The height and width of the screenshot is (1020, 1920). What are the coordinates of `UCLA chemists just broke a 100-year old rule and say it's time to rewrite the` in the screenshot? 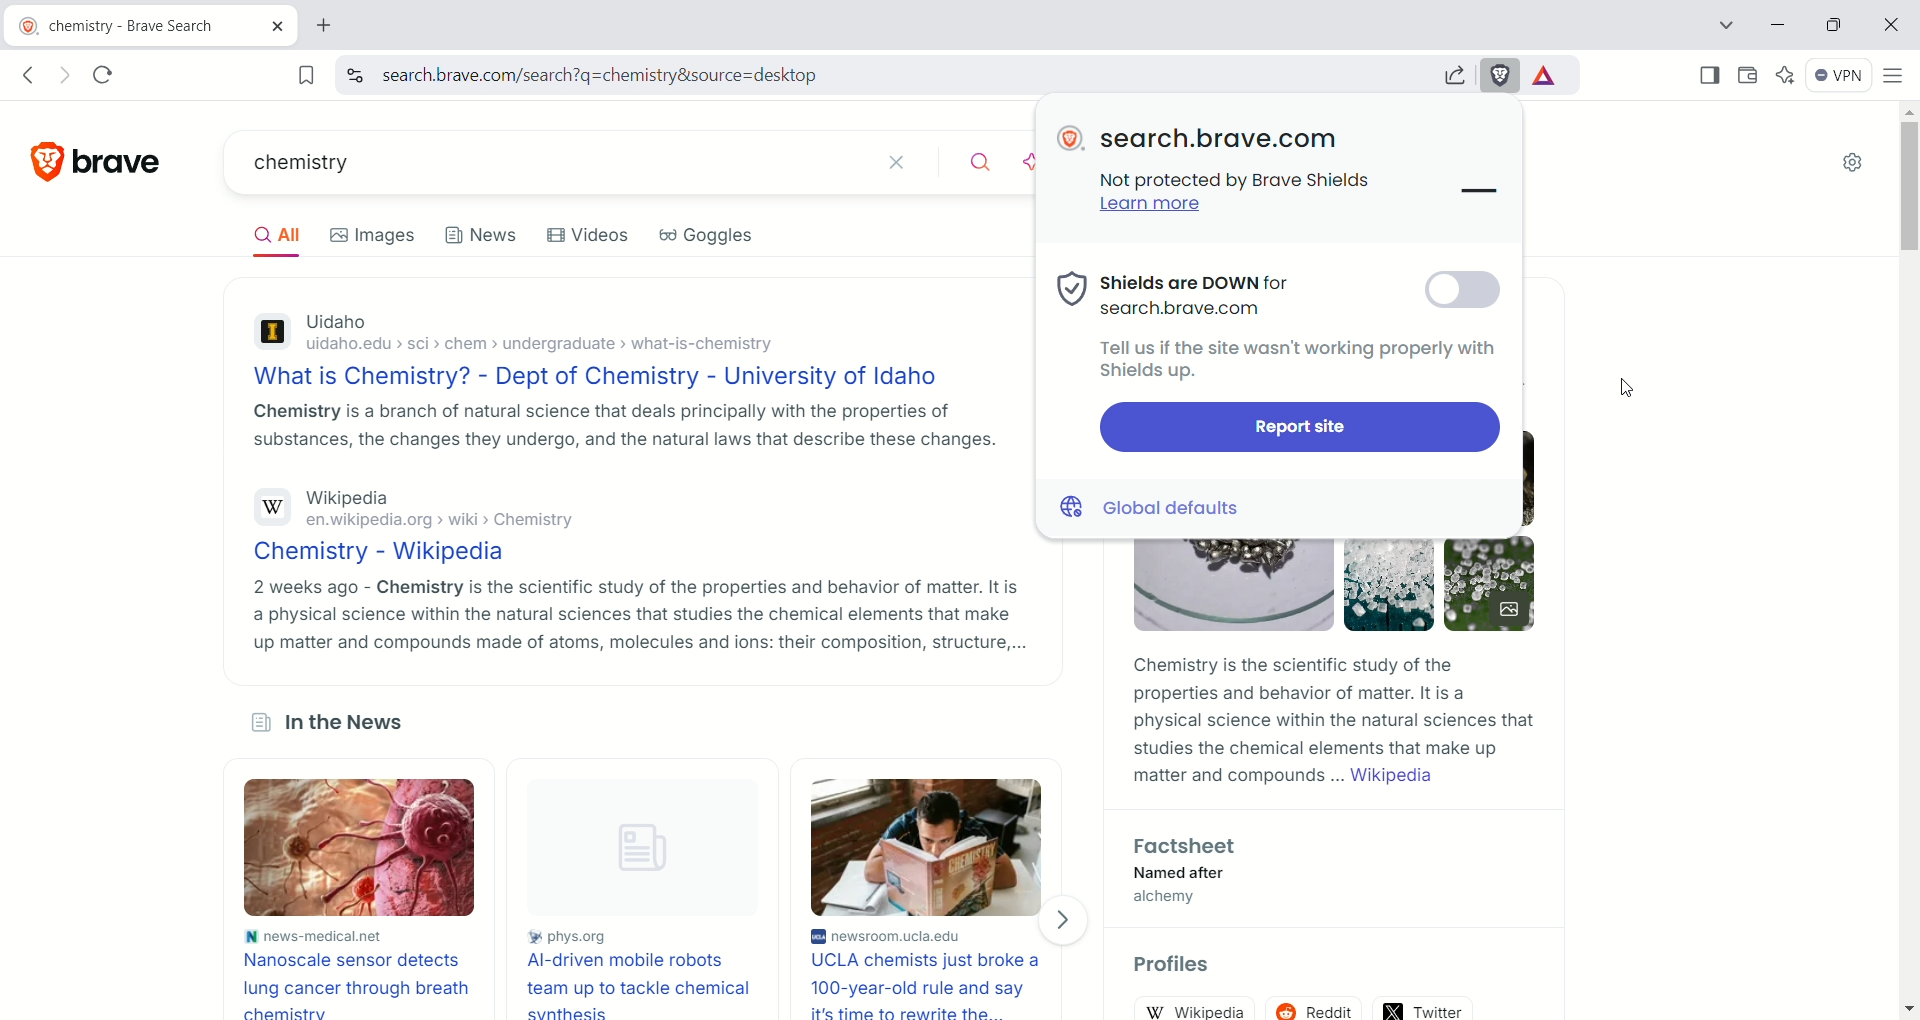 It's located at (932, 986).